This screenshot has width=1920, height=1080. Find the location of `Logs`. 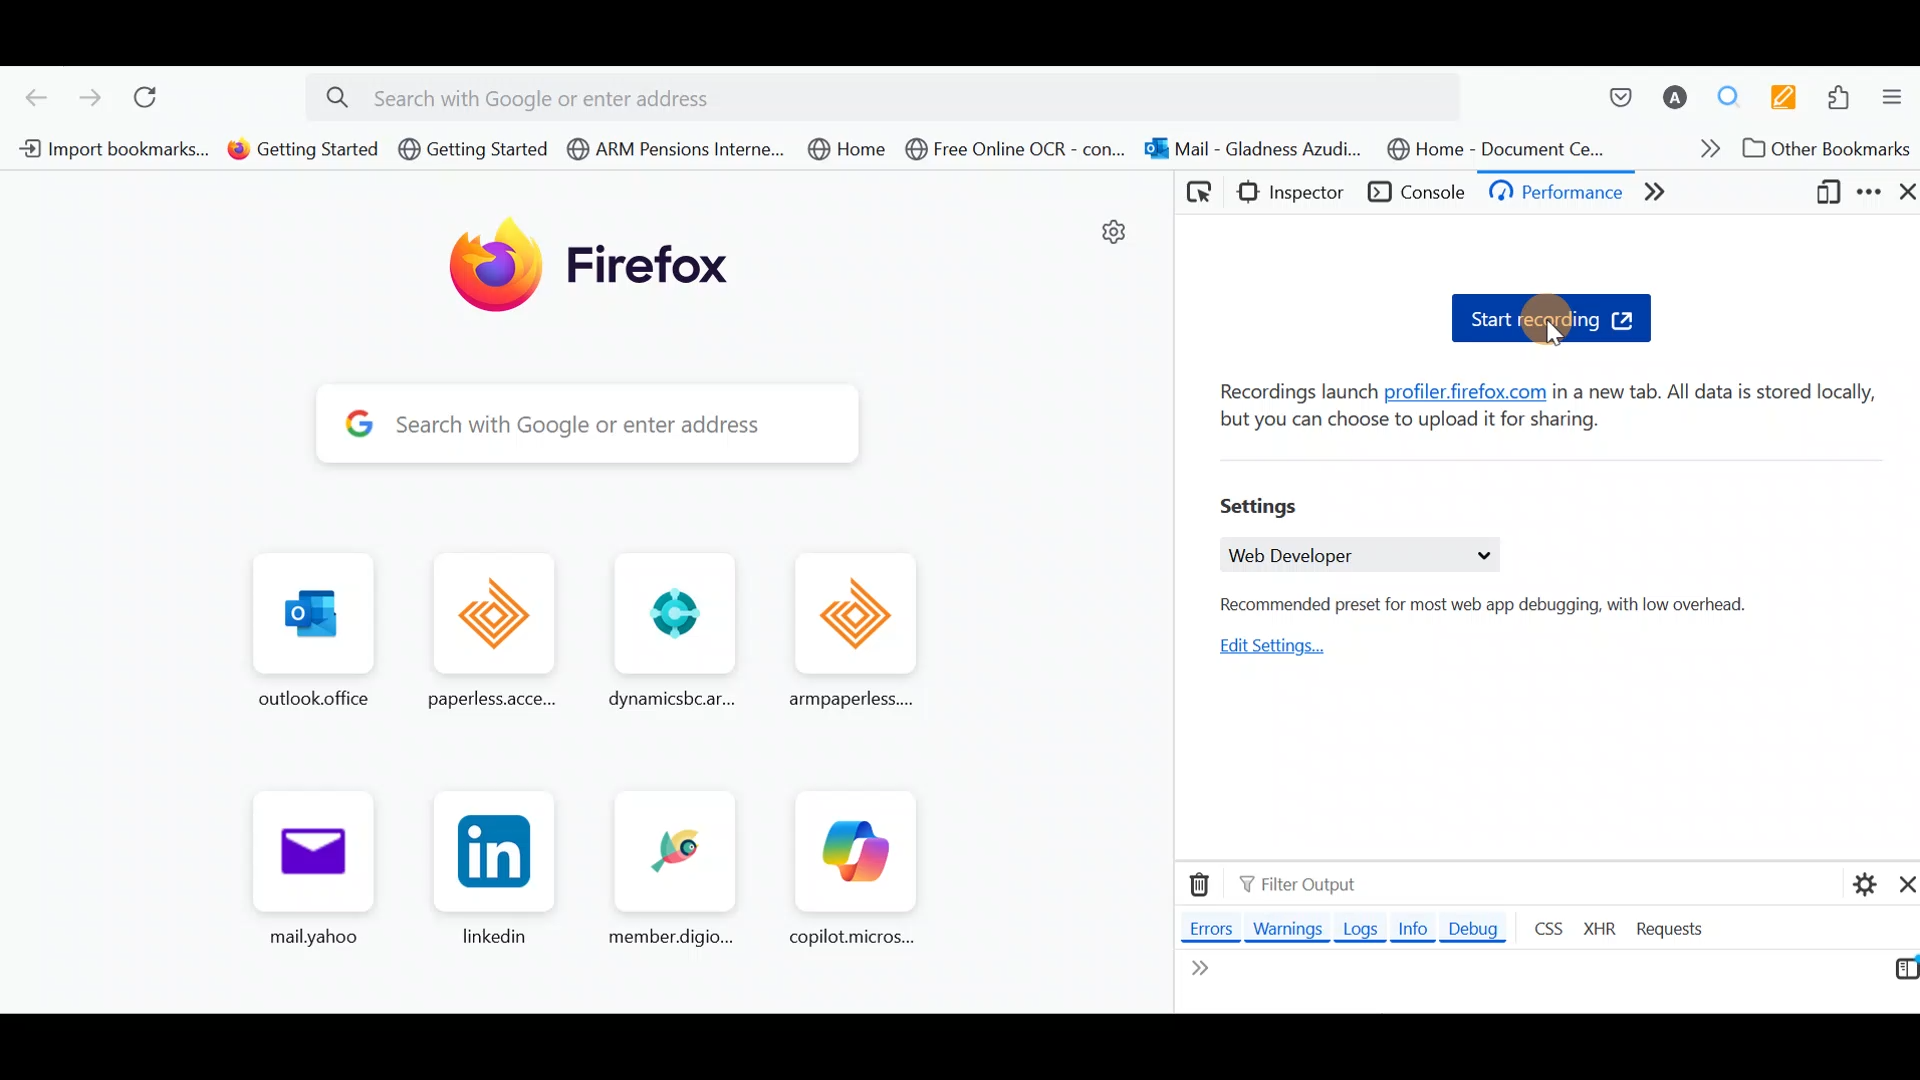

Logs is located at coordinates (1358, 929).